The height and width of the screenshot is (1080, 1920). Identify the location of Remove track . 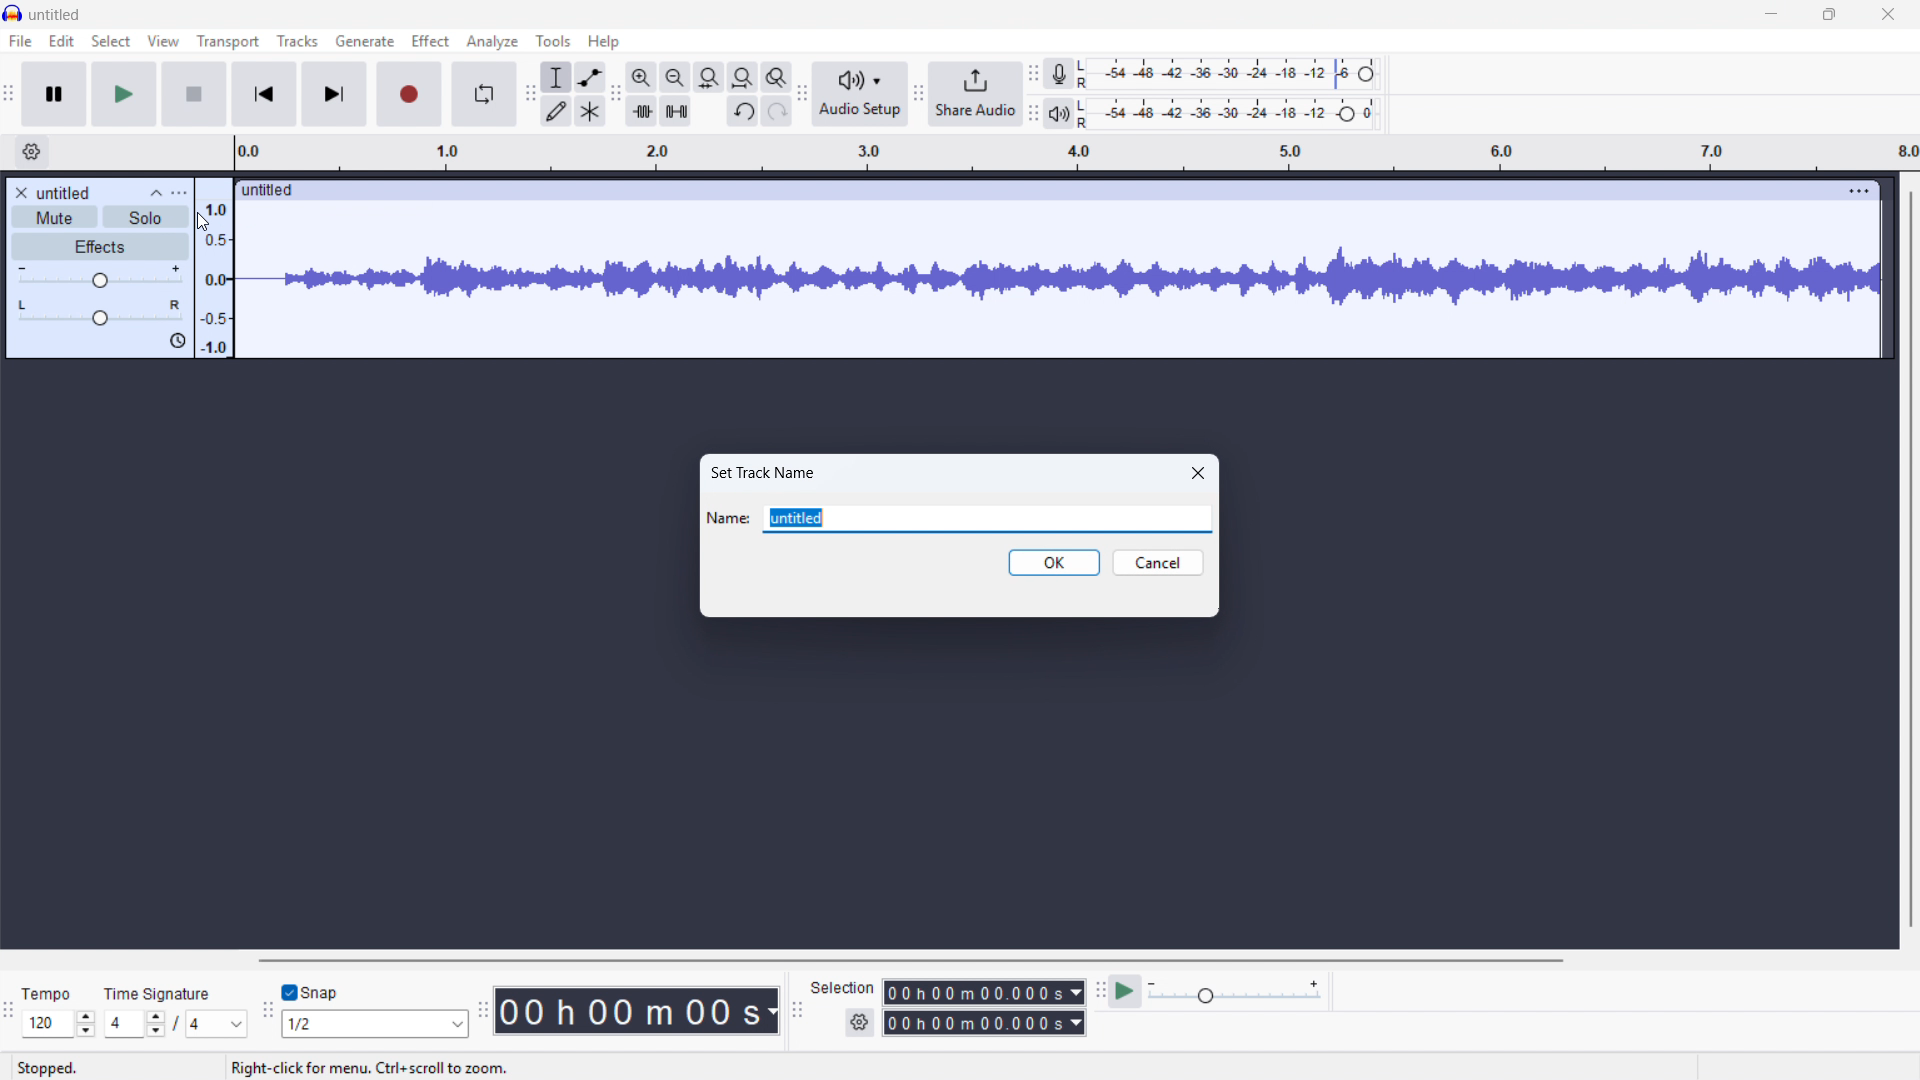
(21, 192).